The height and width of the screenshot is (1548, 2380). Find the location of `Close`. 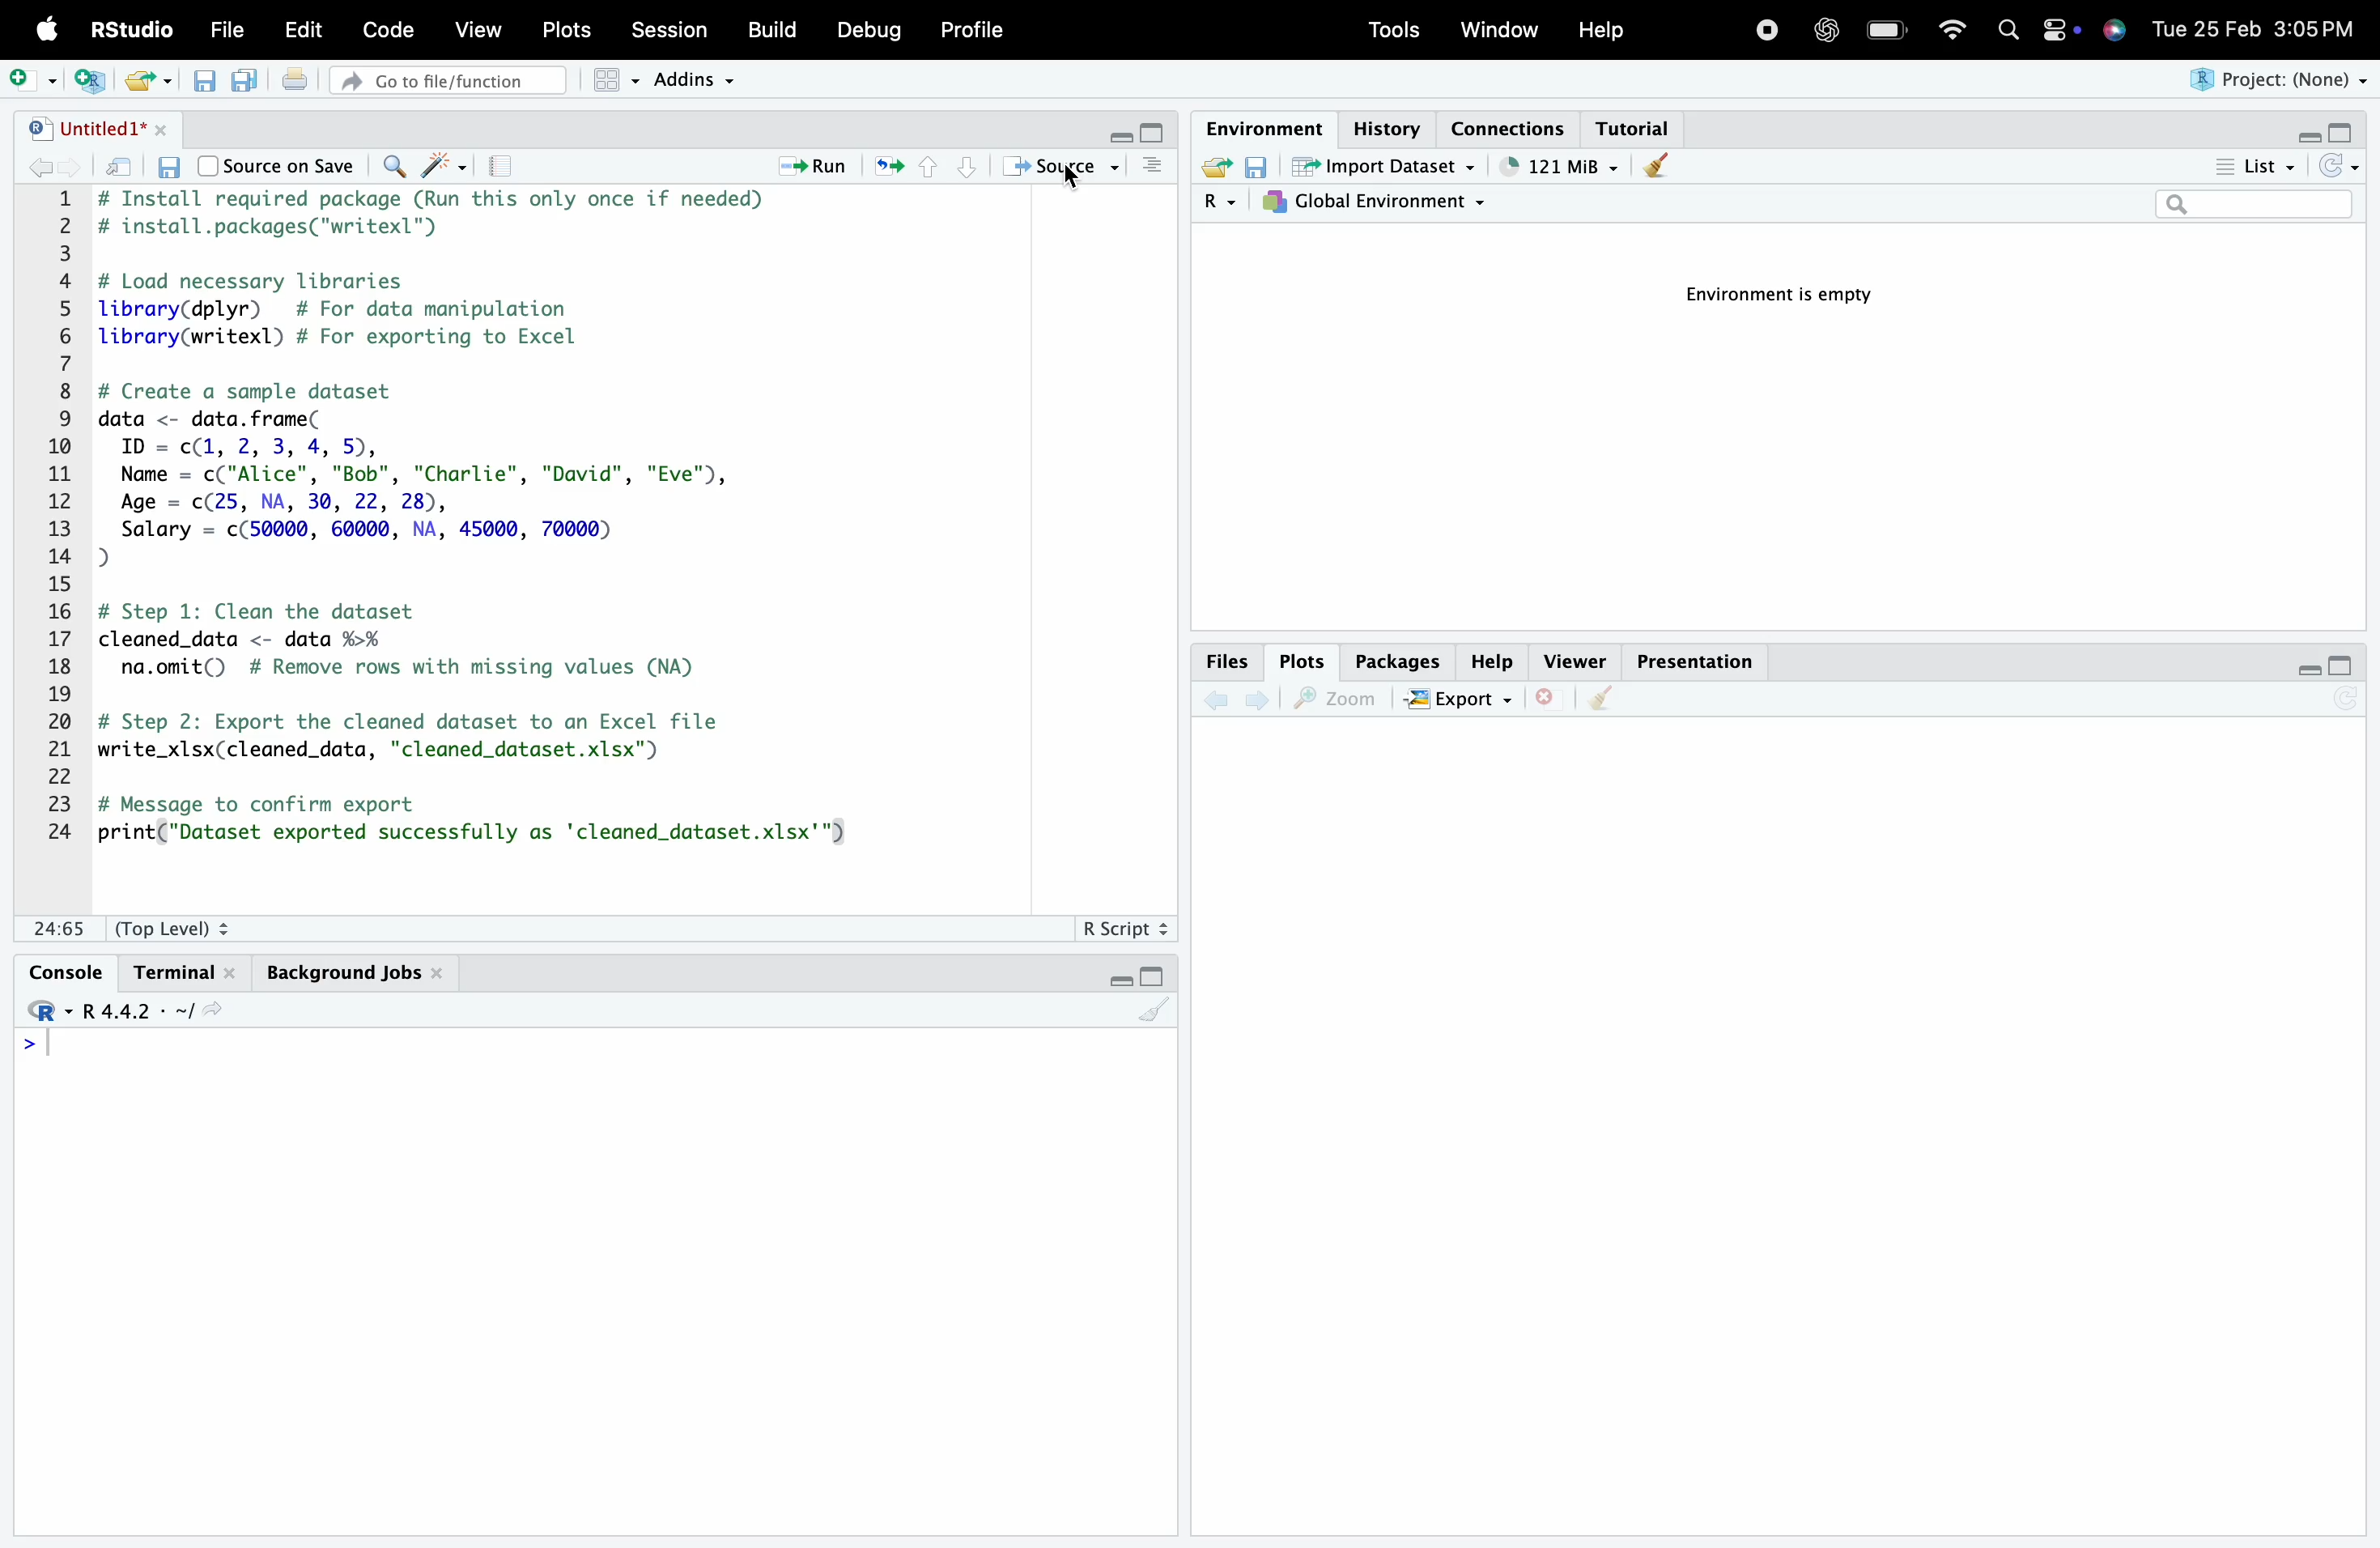

Close is located at coordinates (1552, 699).